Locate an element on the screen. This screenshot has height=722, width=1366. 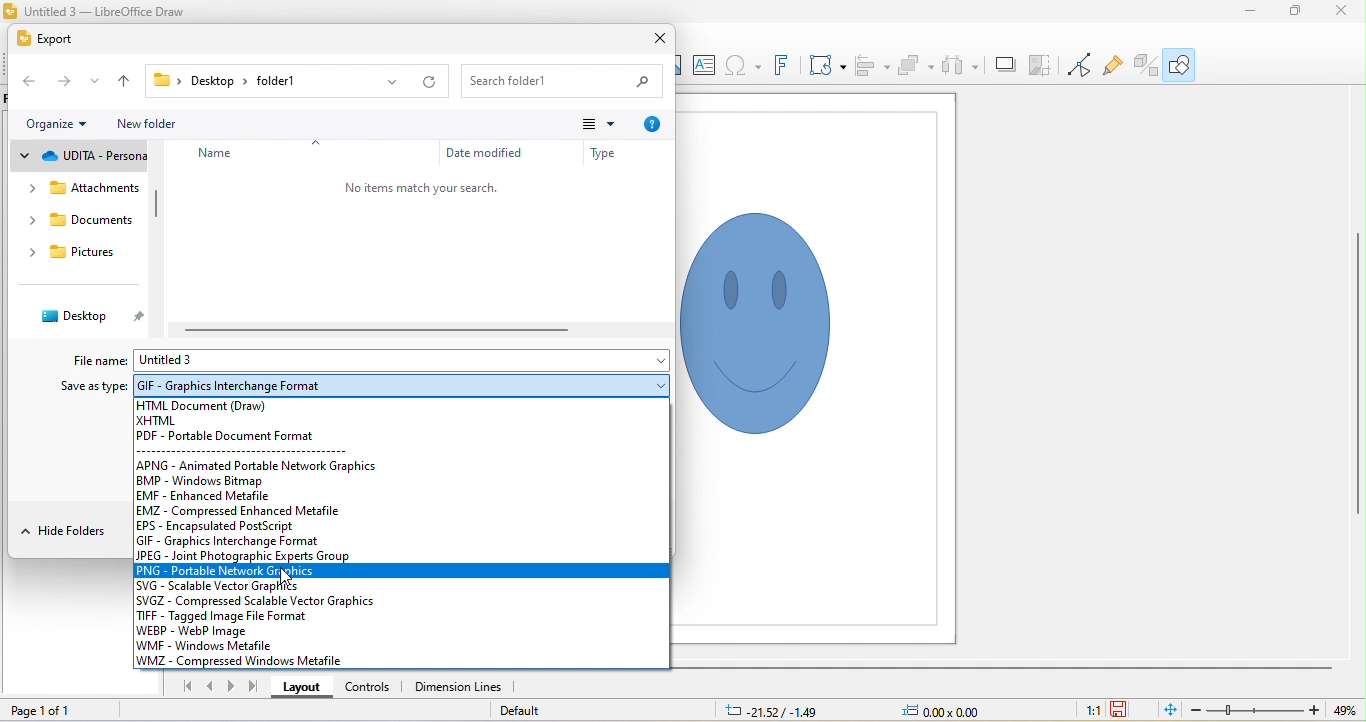
title is located at coordinates (96, 11).